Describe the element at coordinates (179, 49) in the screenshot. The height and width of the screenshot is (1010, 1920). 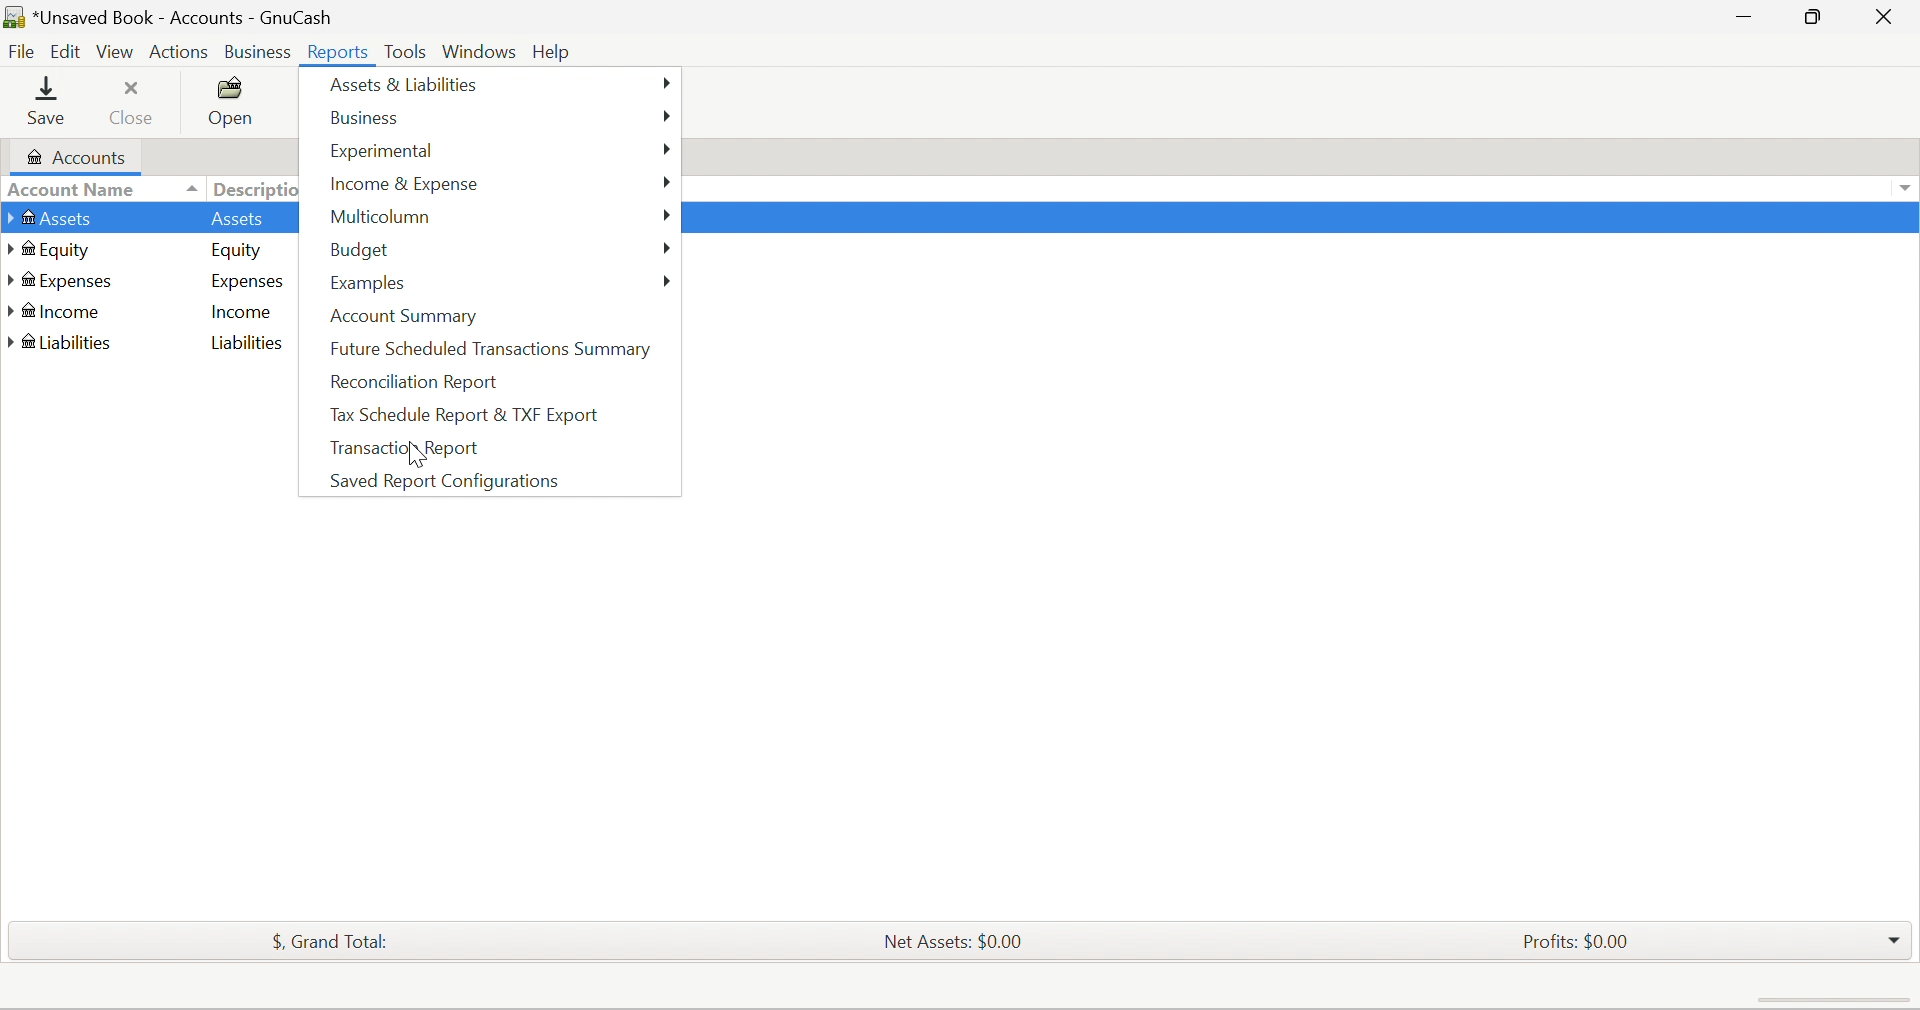
I see `Actions` at that location.